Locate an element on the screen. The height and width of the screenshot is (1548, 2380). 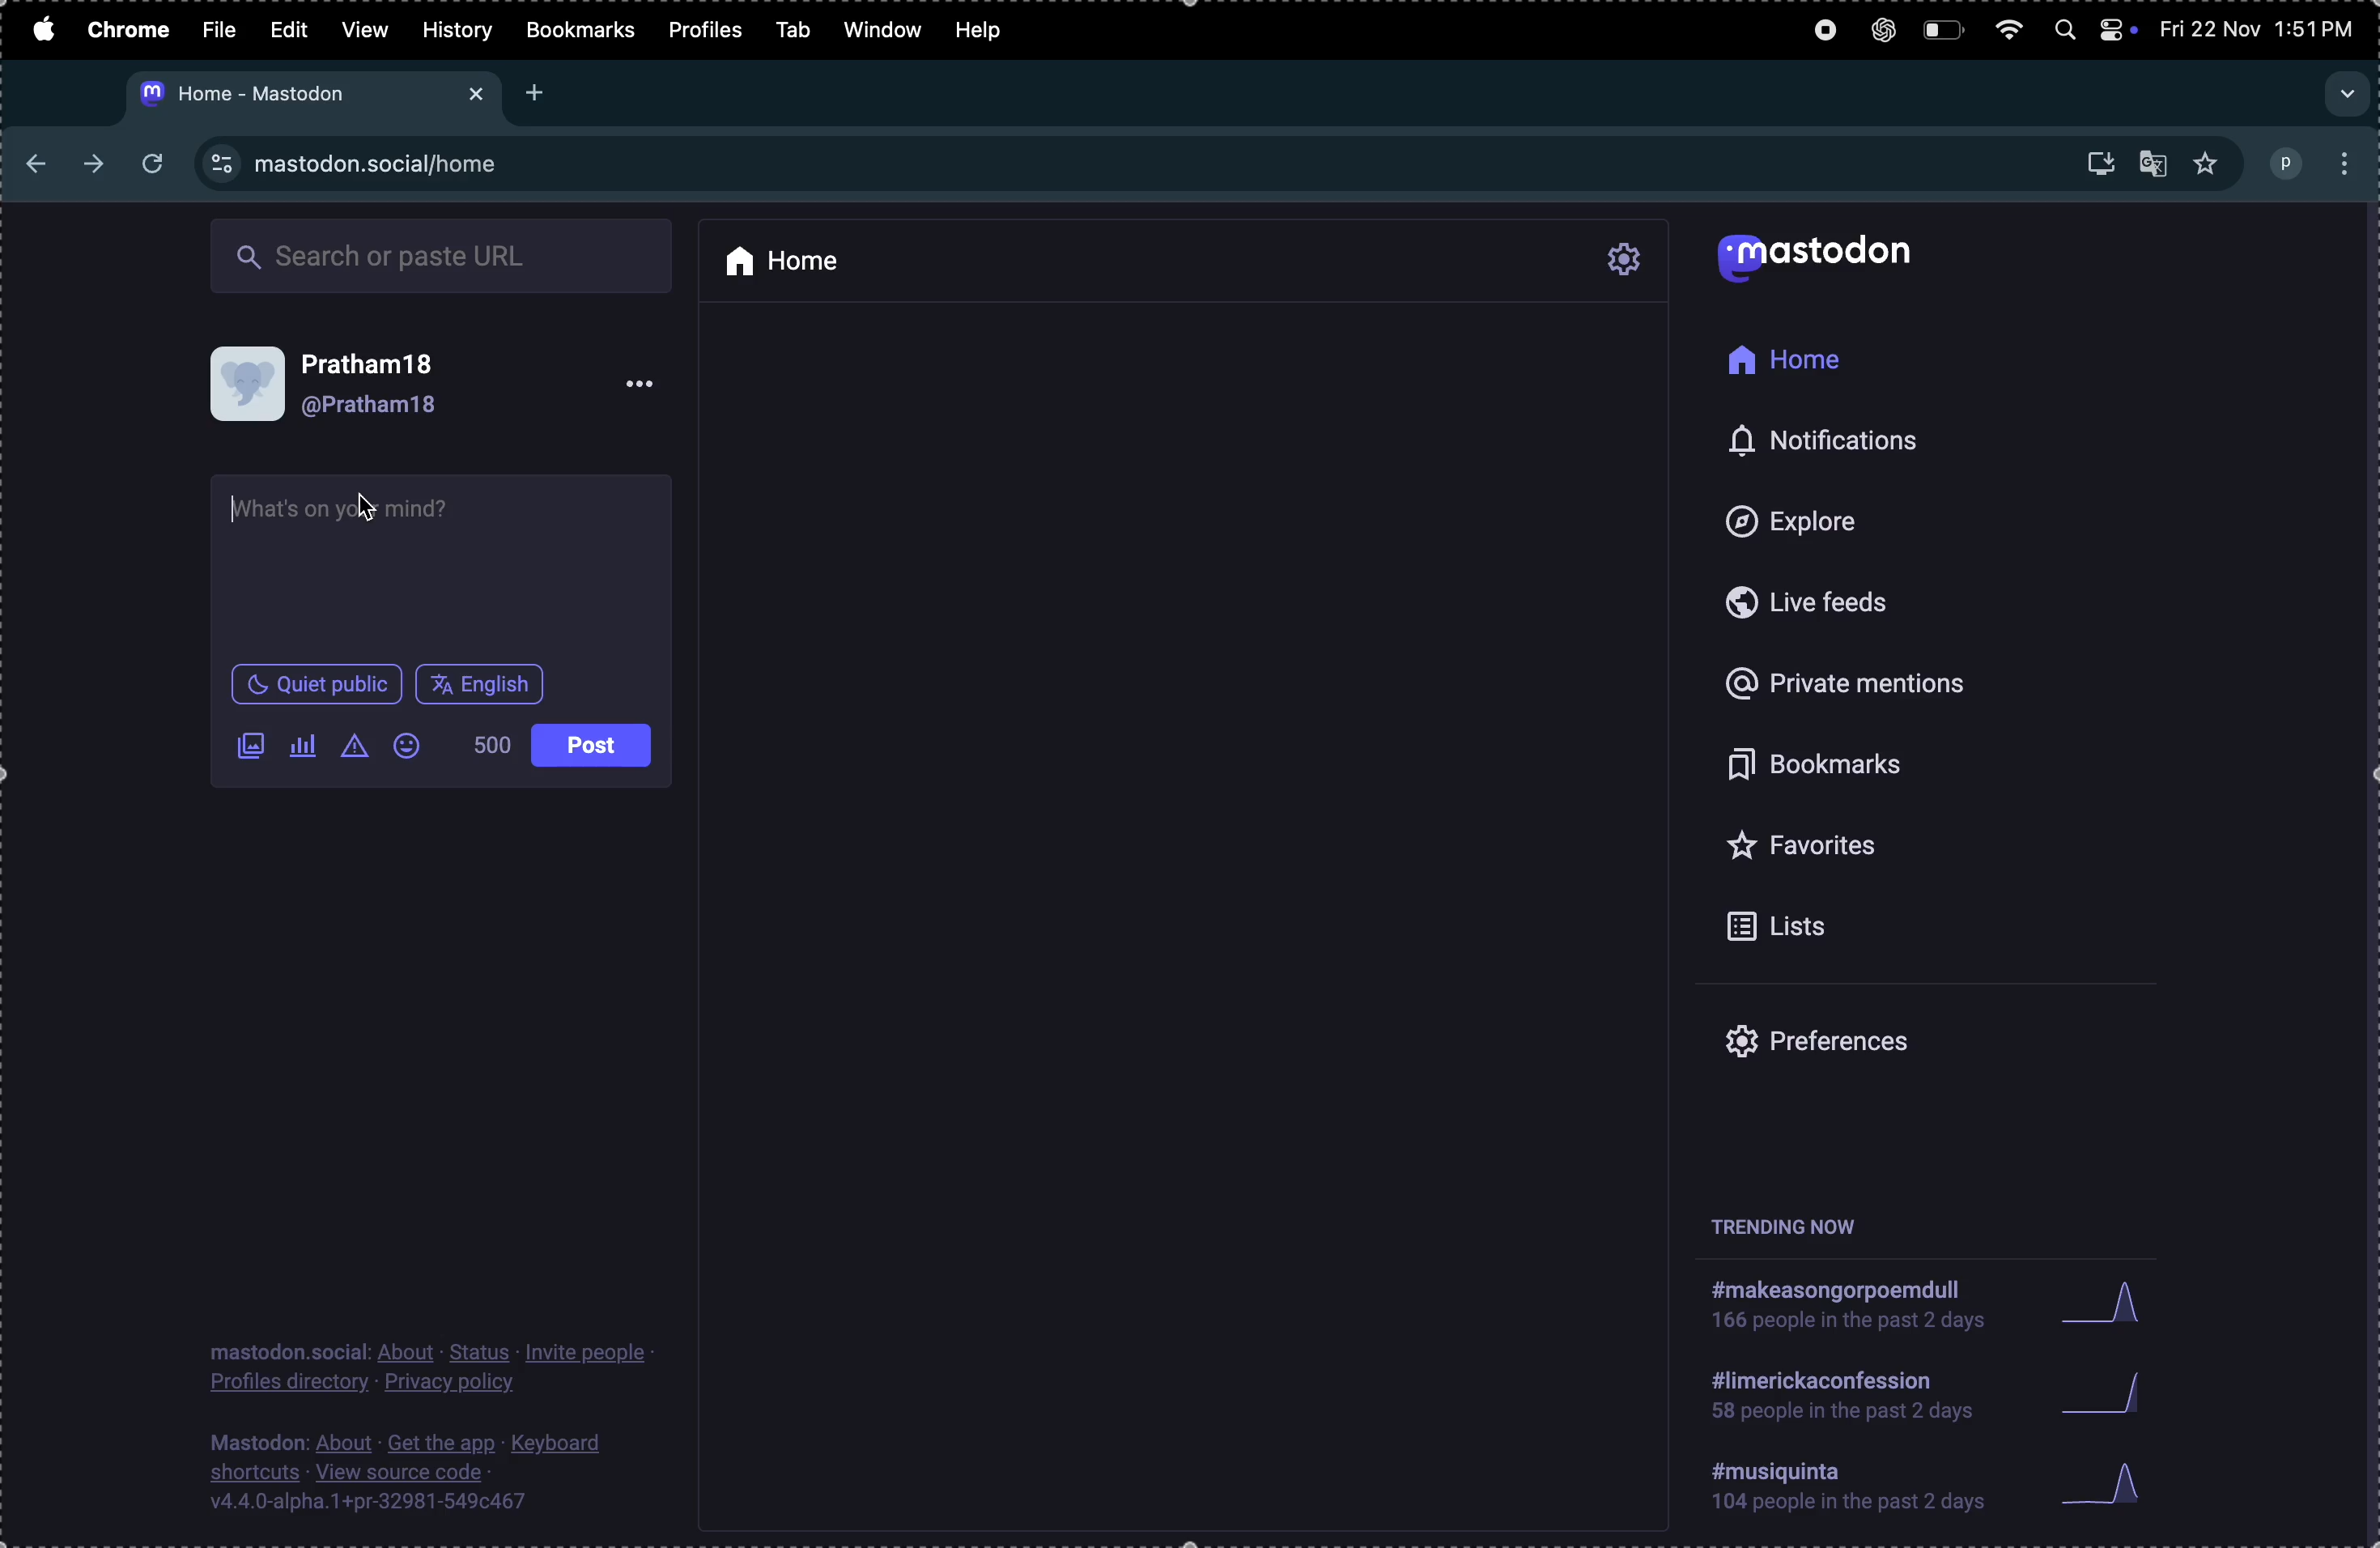
refresh is located at coordinates (159, 168).